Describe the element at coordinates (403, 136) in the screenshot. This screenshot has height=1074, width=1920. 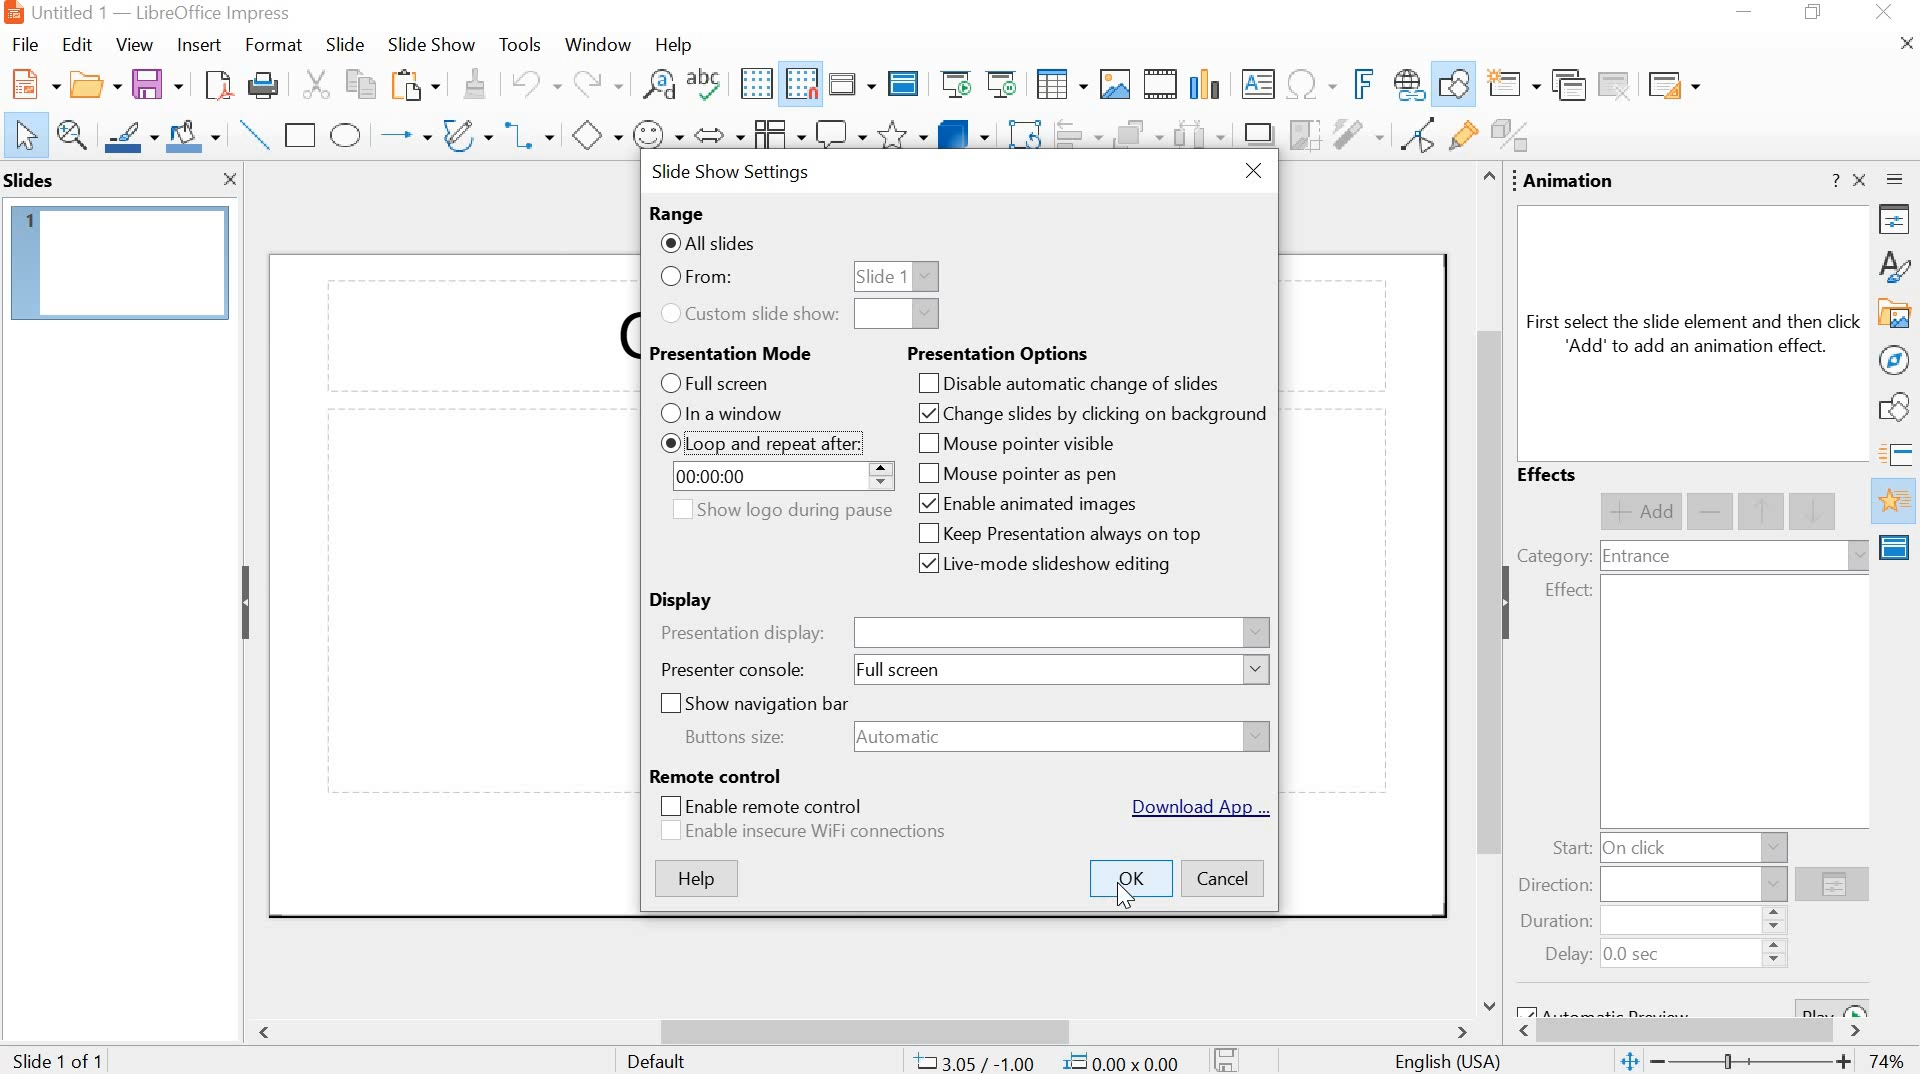
I see `lines and arrows` at that location.